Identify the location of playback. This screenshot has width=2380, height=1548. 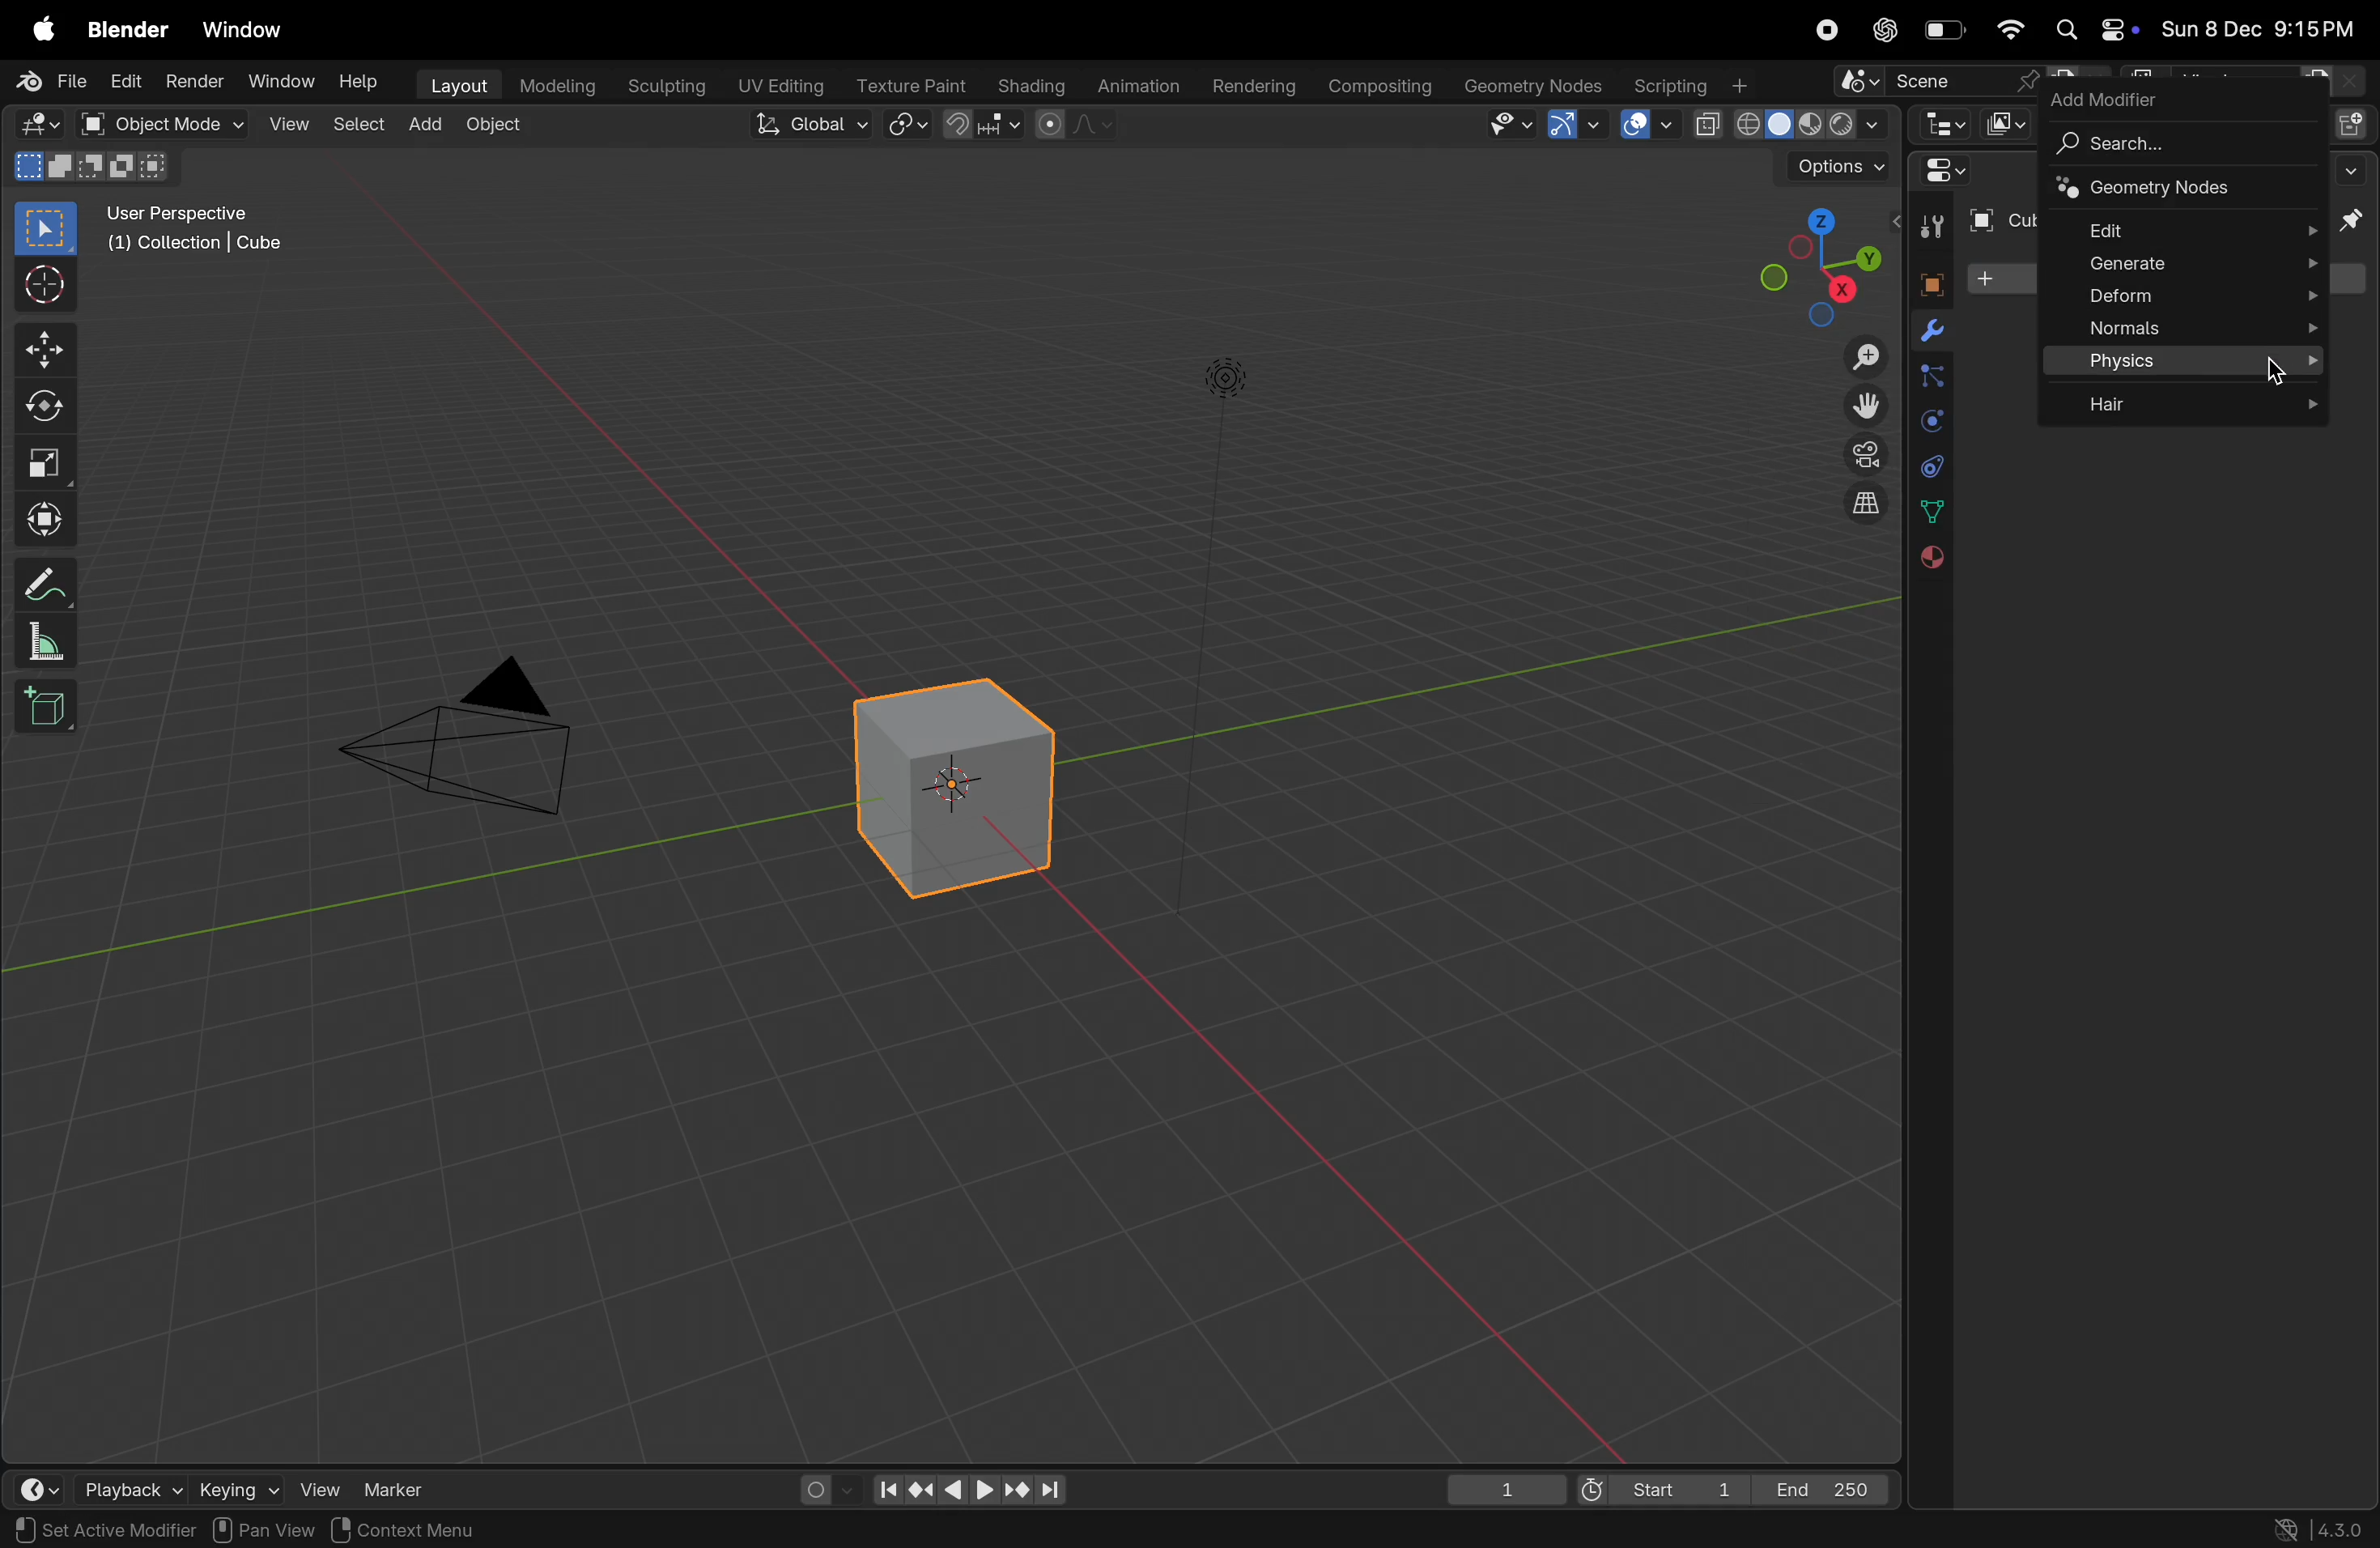
(130, 1488).